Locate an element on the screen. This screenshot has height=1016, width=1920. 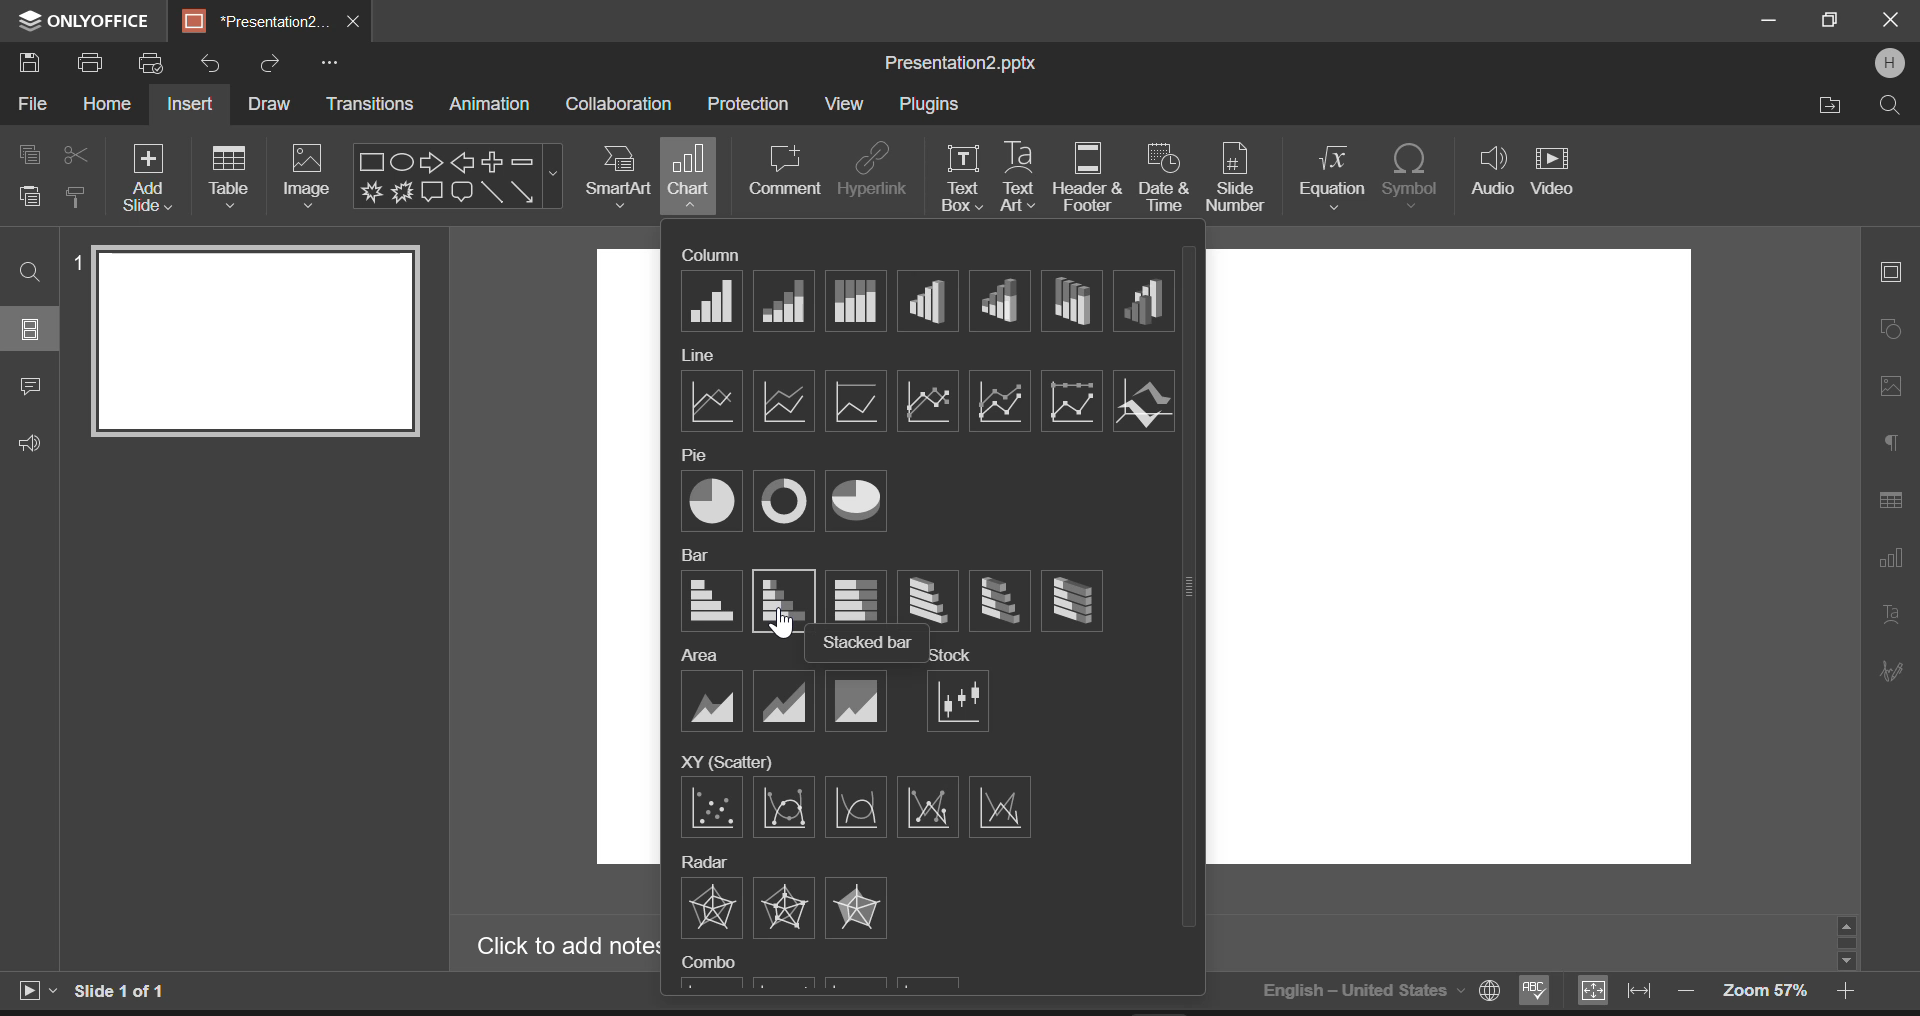
Video is located at coordinates (1553, 169).